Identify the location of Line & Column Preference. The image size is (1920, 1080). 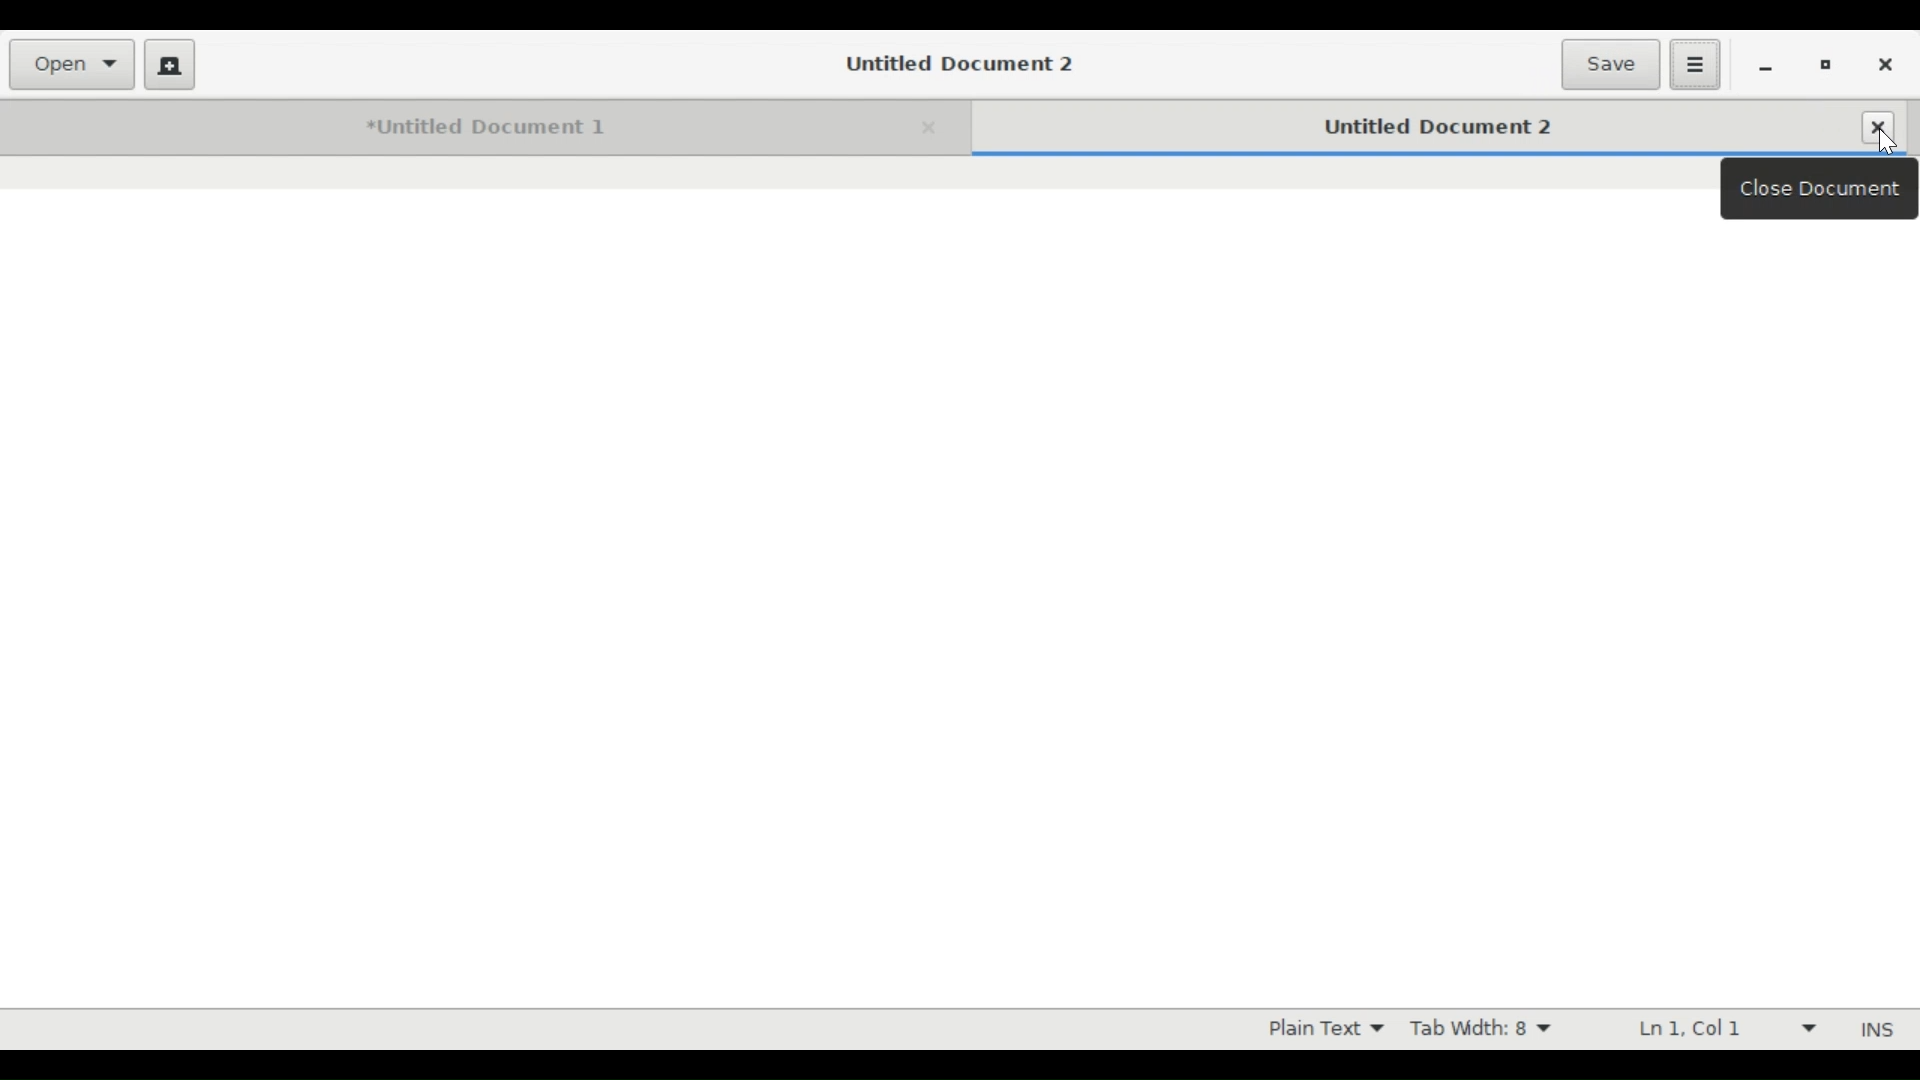
(1715, 1029).